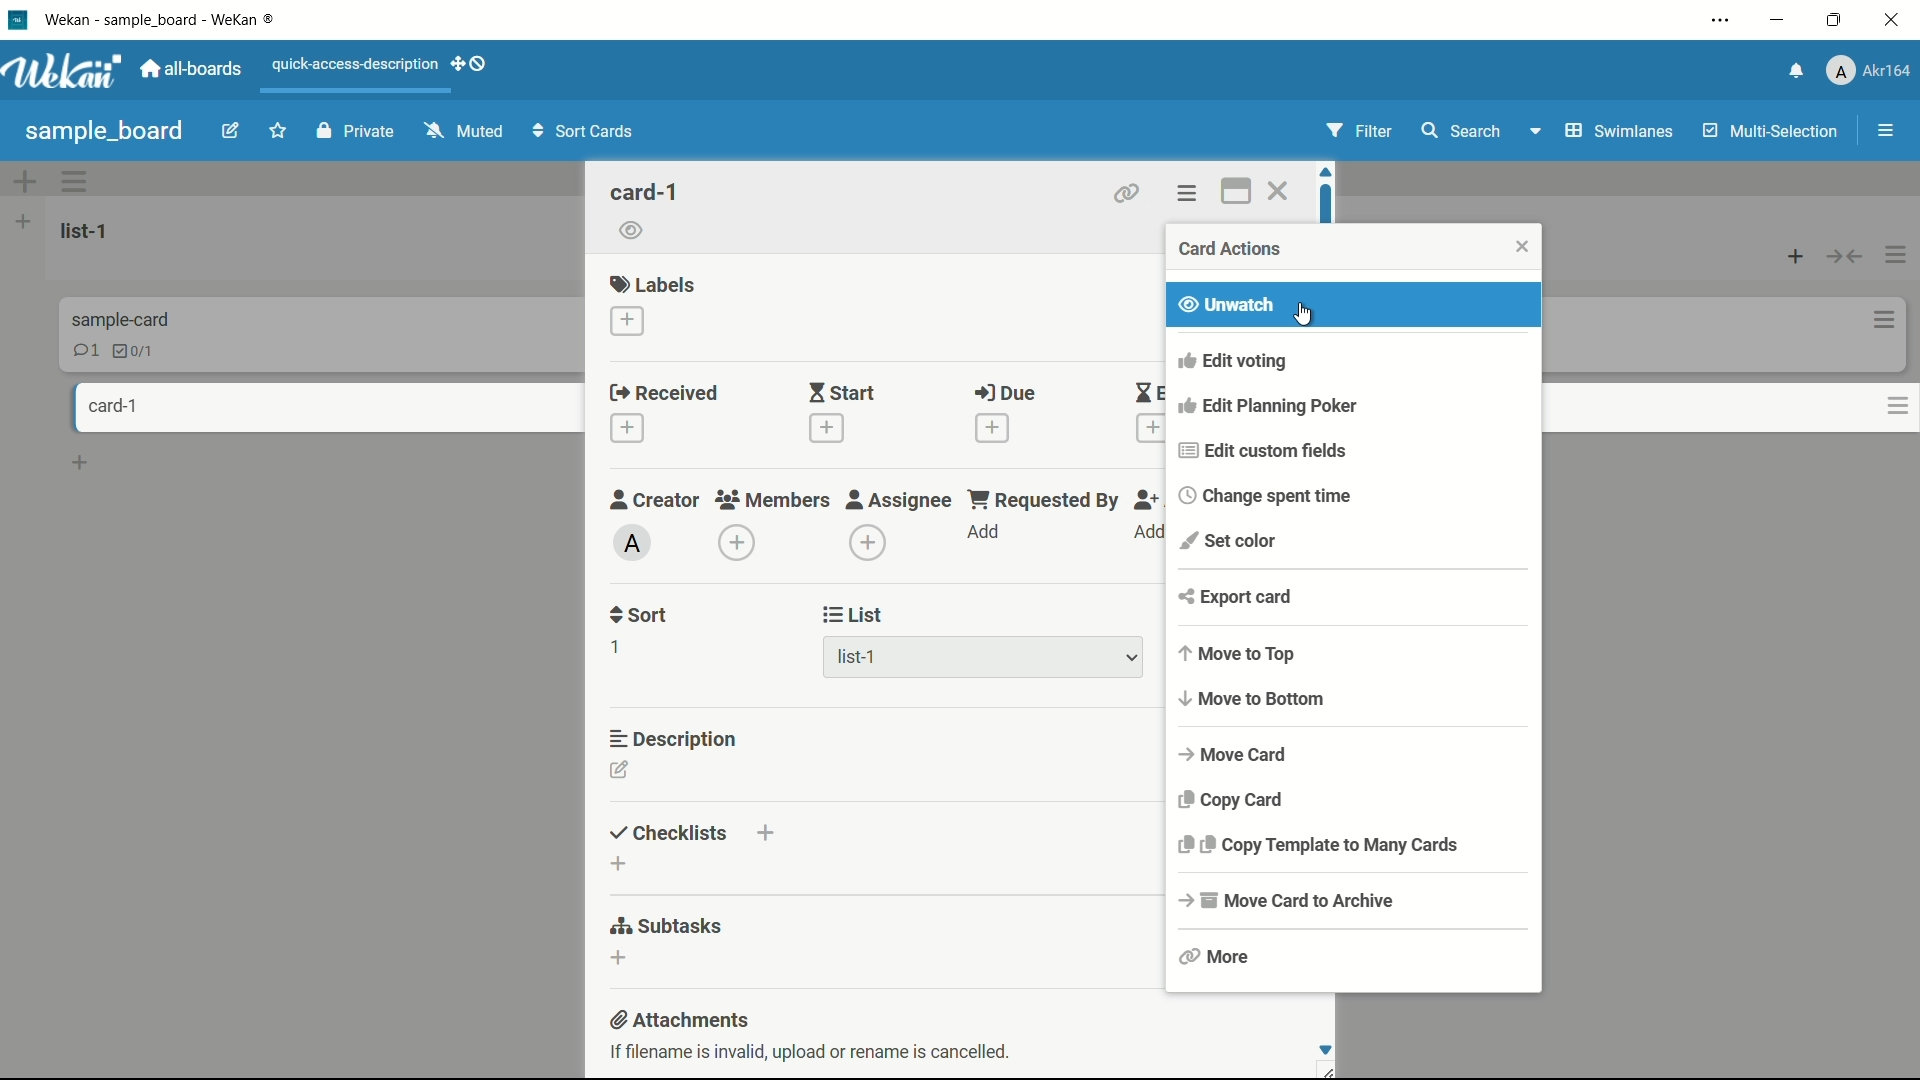 This screenshot has width=1920, height=1080. What do you see at coordinates (619, 864) in the screenshot?
I see `add checklist` at bounding box center [619, 864].